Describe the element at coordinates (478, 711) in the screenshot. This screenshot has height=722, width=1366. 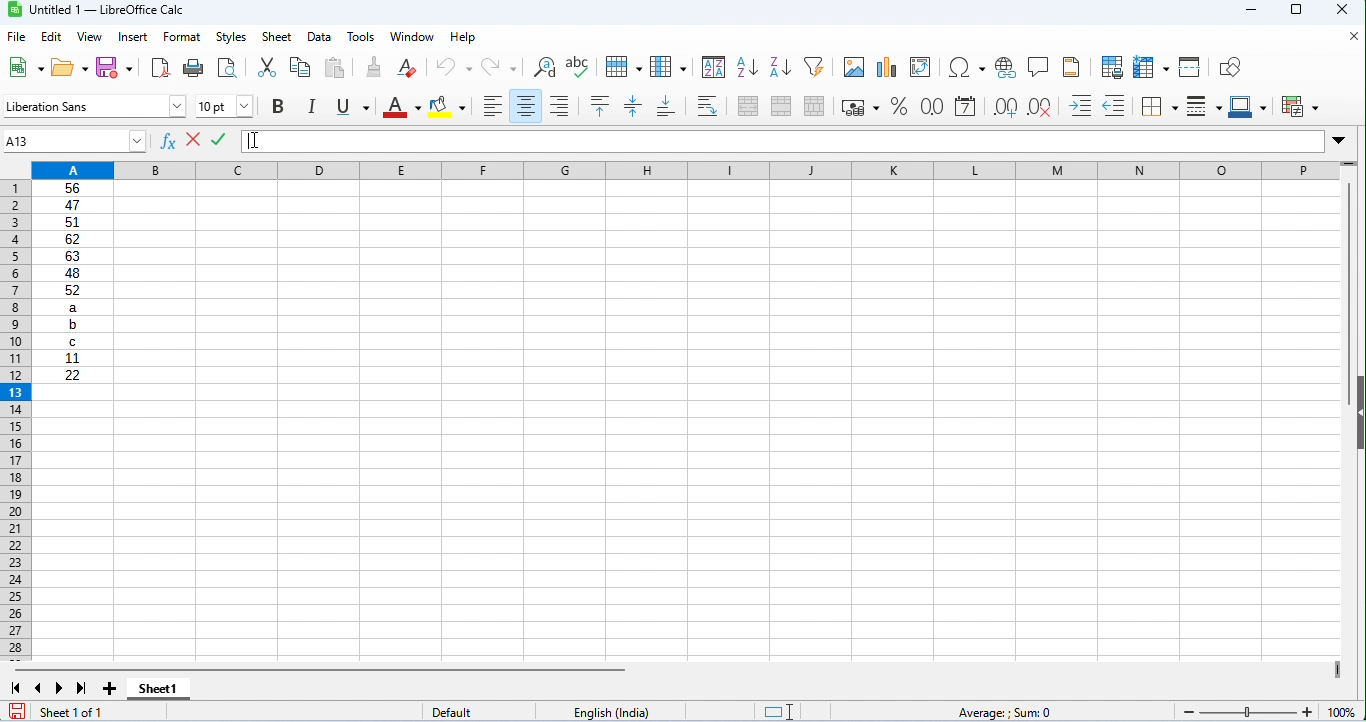
I see `default` at that location.